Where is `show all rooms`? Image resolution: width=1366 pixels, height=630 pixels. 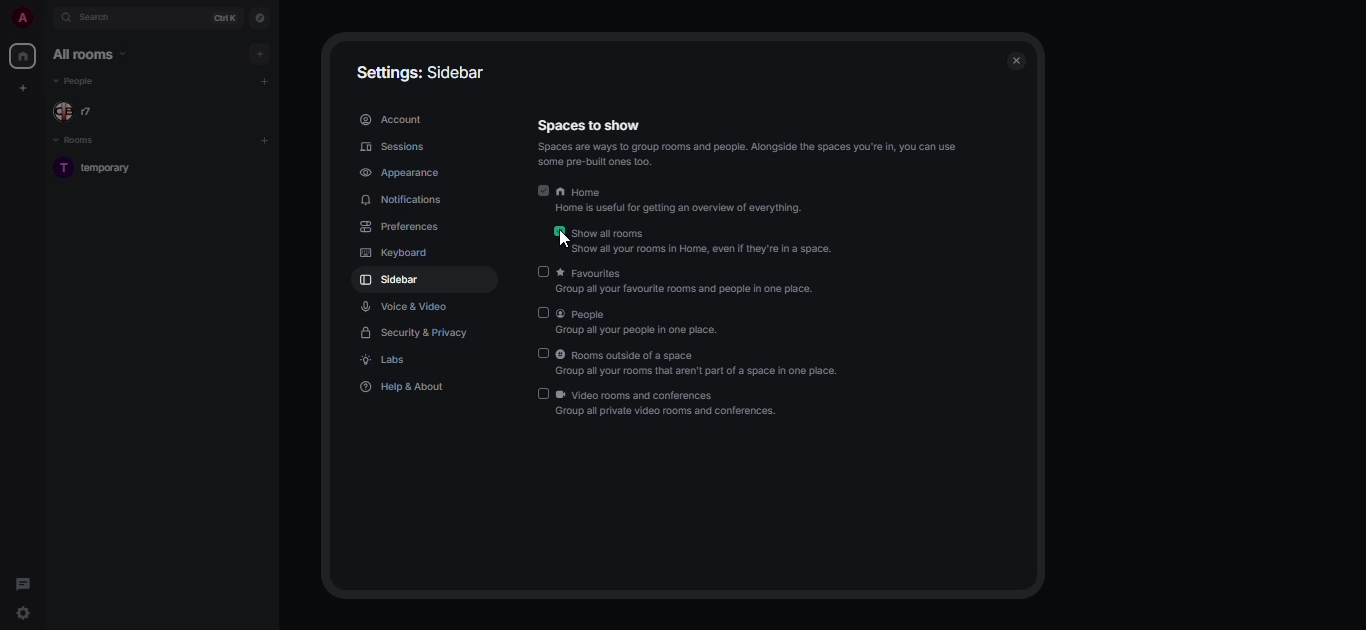
show all rooms is located at coordinates (704, 242).